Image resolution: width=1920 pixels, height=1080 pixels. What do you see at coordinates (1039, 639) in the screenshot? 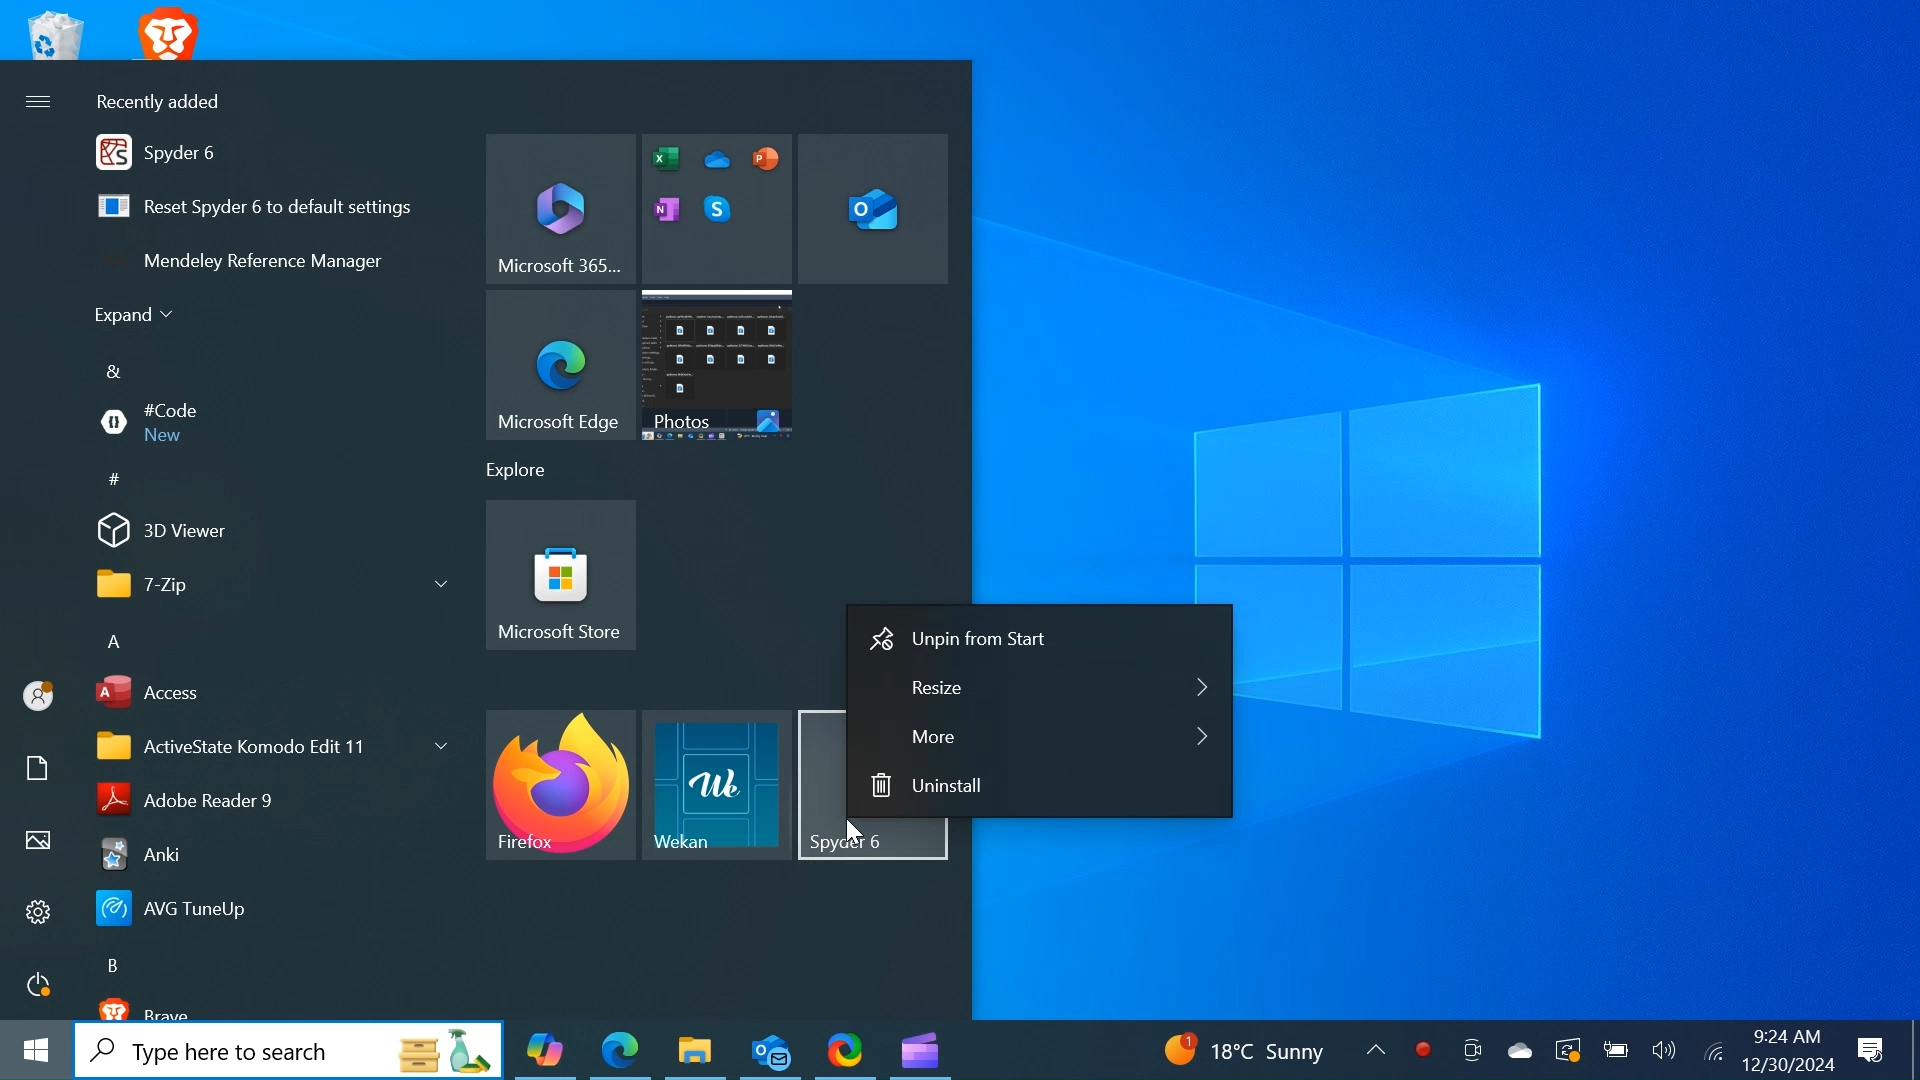
I see `Unpin from Start` at bounding box center [1039, 639].